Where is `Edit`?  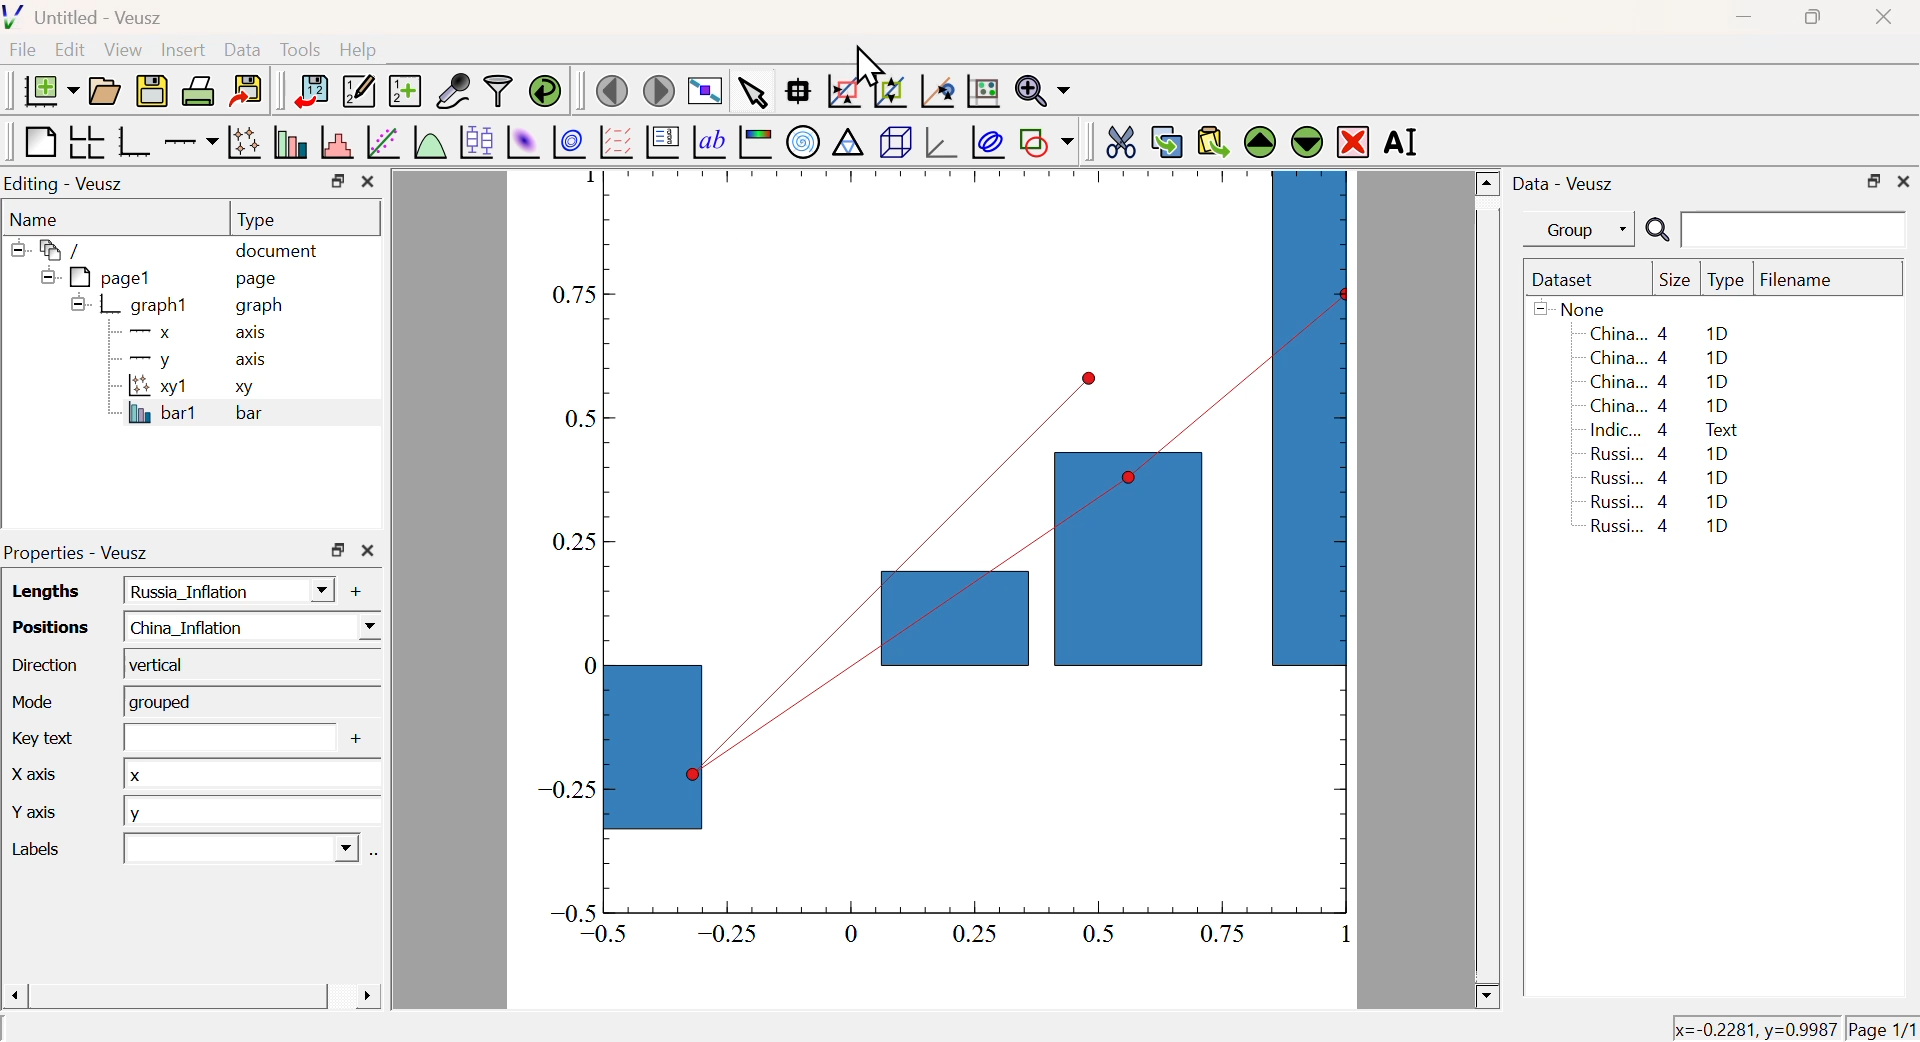 Edit is located at coordinates (70, 48).